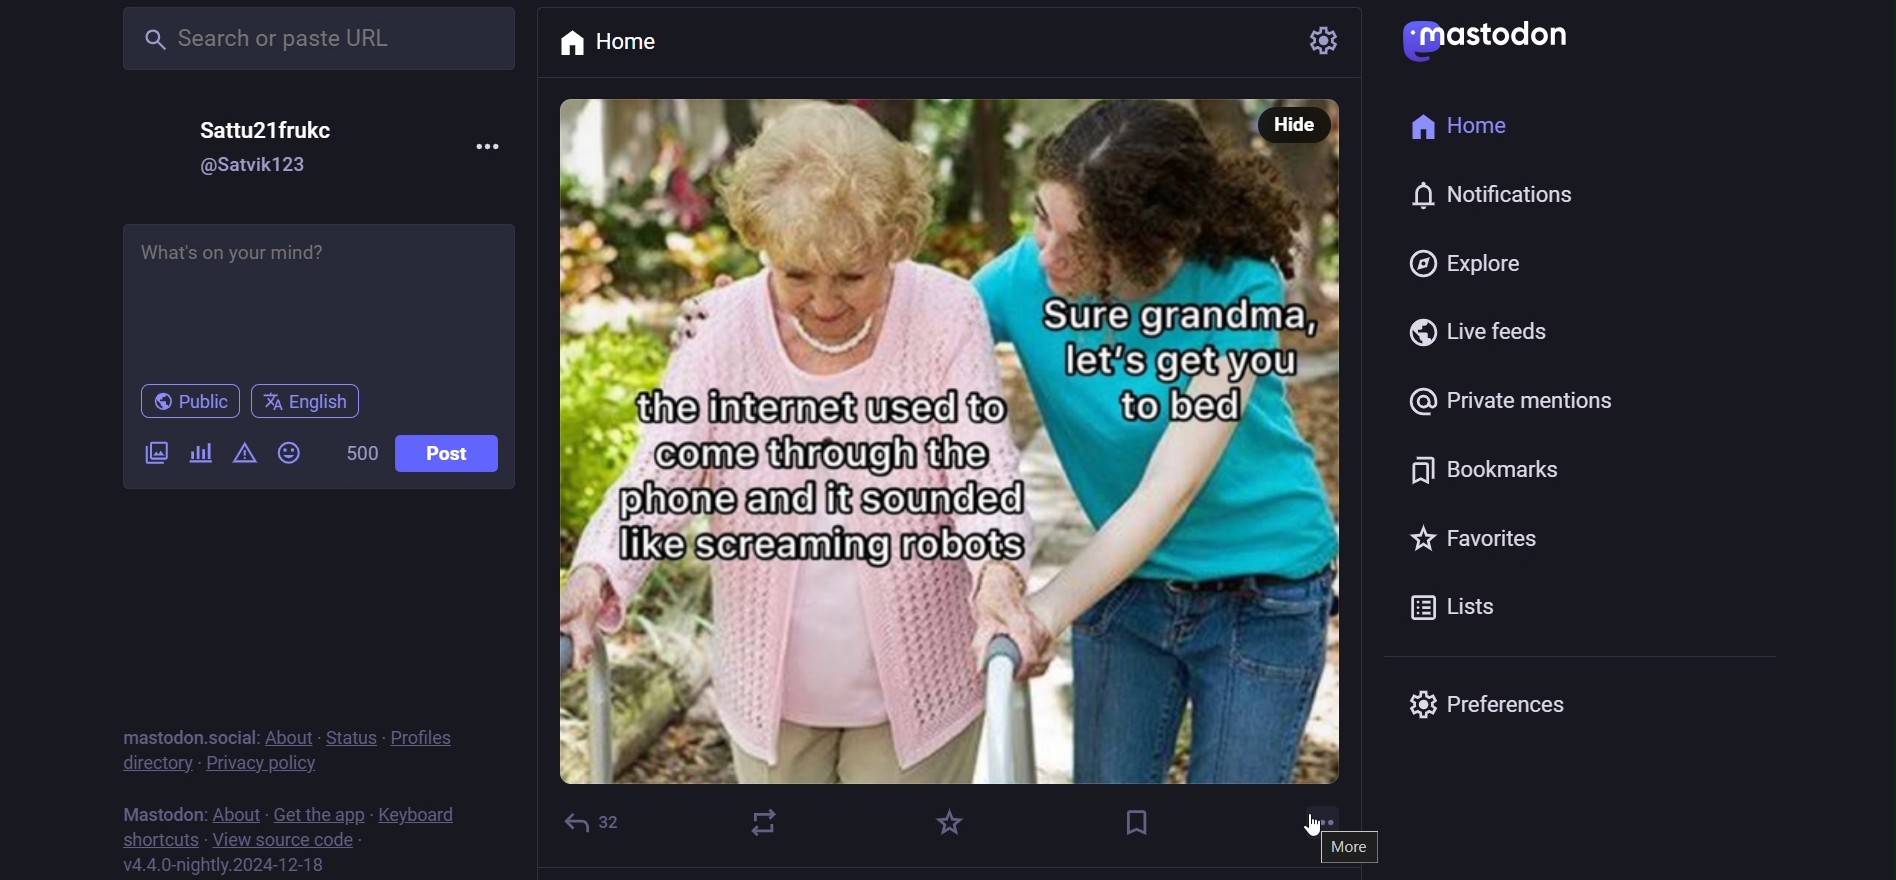  I want to click on status, so click(355, 735).